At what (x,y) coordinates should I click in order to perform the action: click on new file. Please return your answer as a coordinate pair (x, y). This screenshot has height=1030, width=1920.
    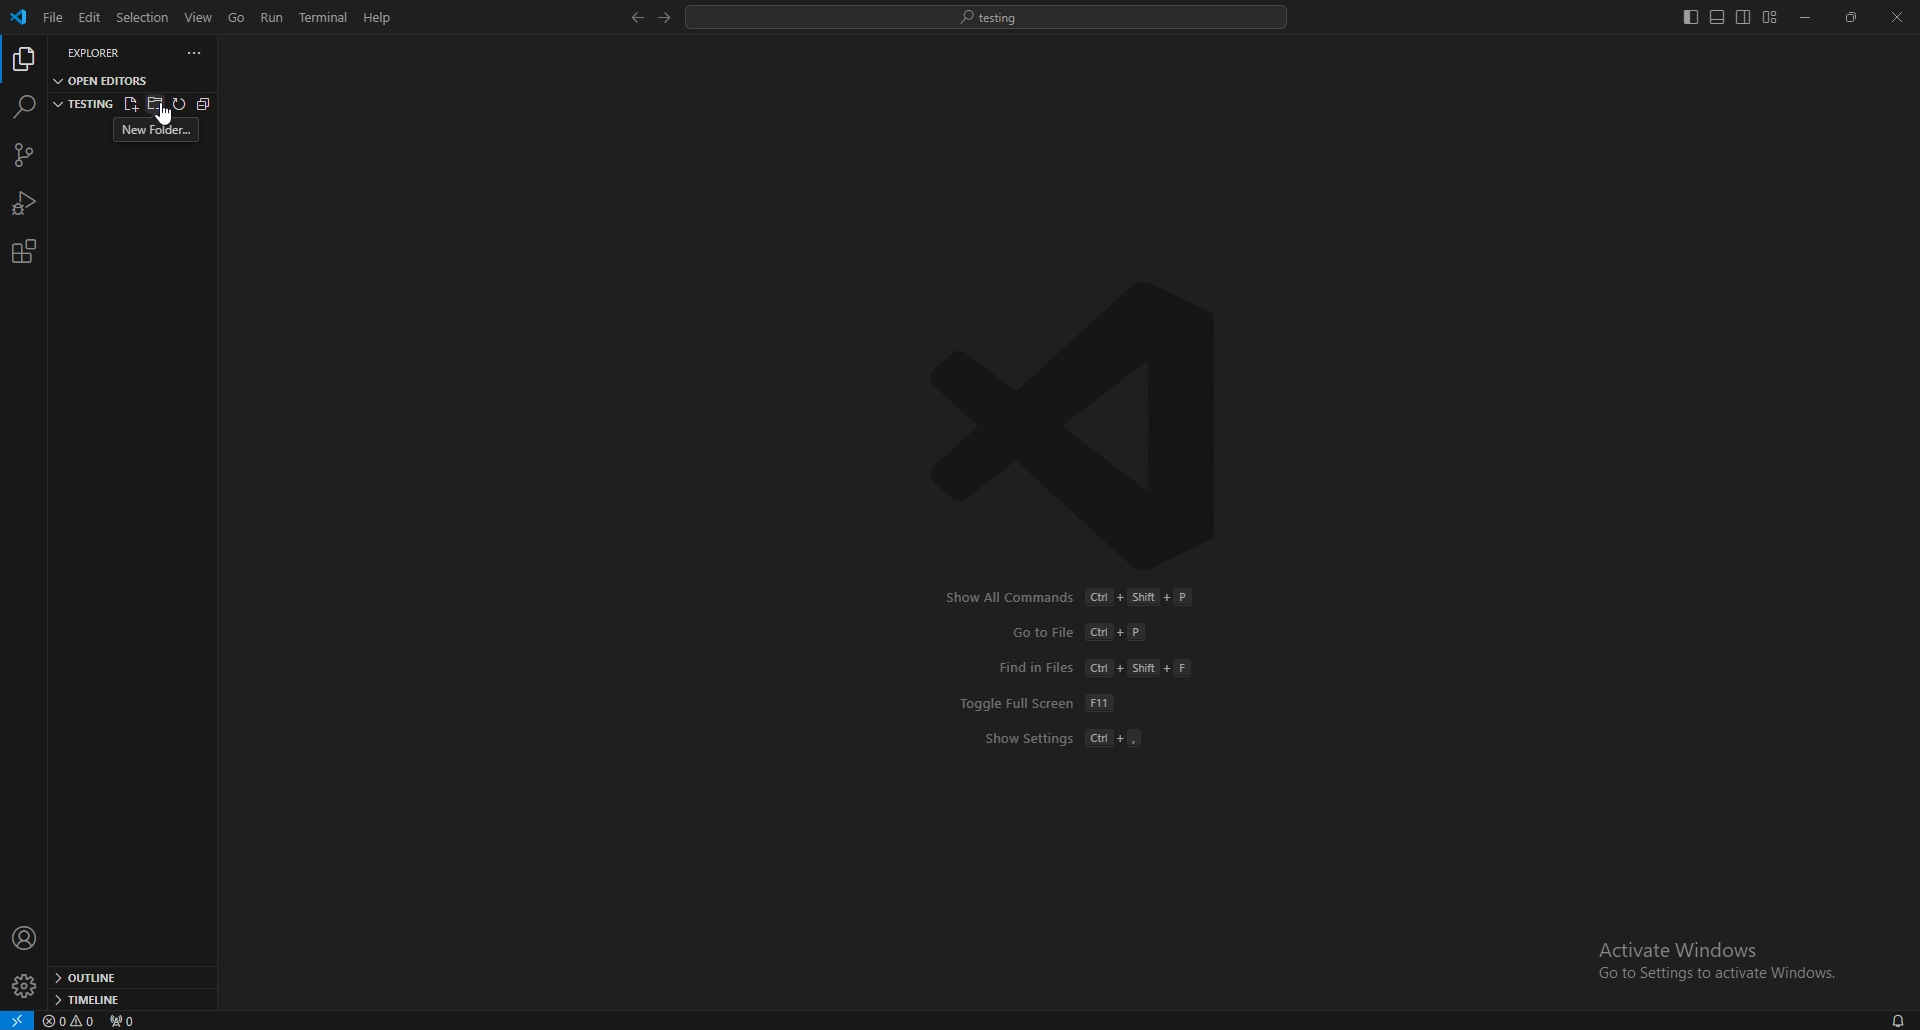
    Looking at the image, I should click on (129, 102).